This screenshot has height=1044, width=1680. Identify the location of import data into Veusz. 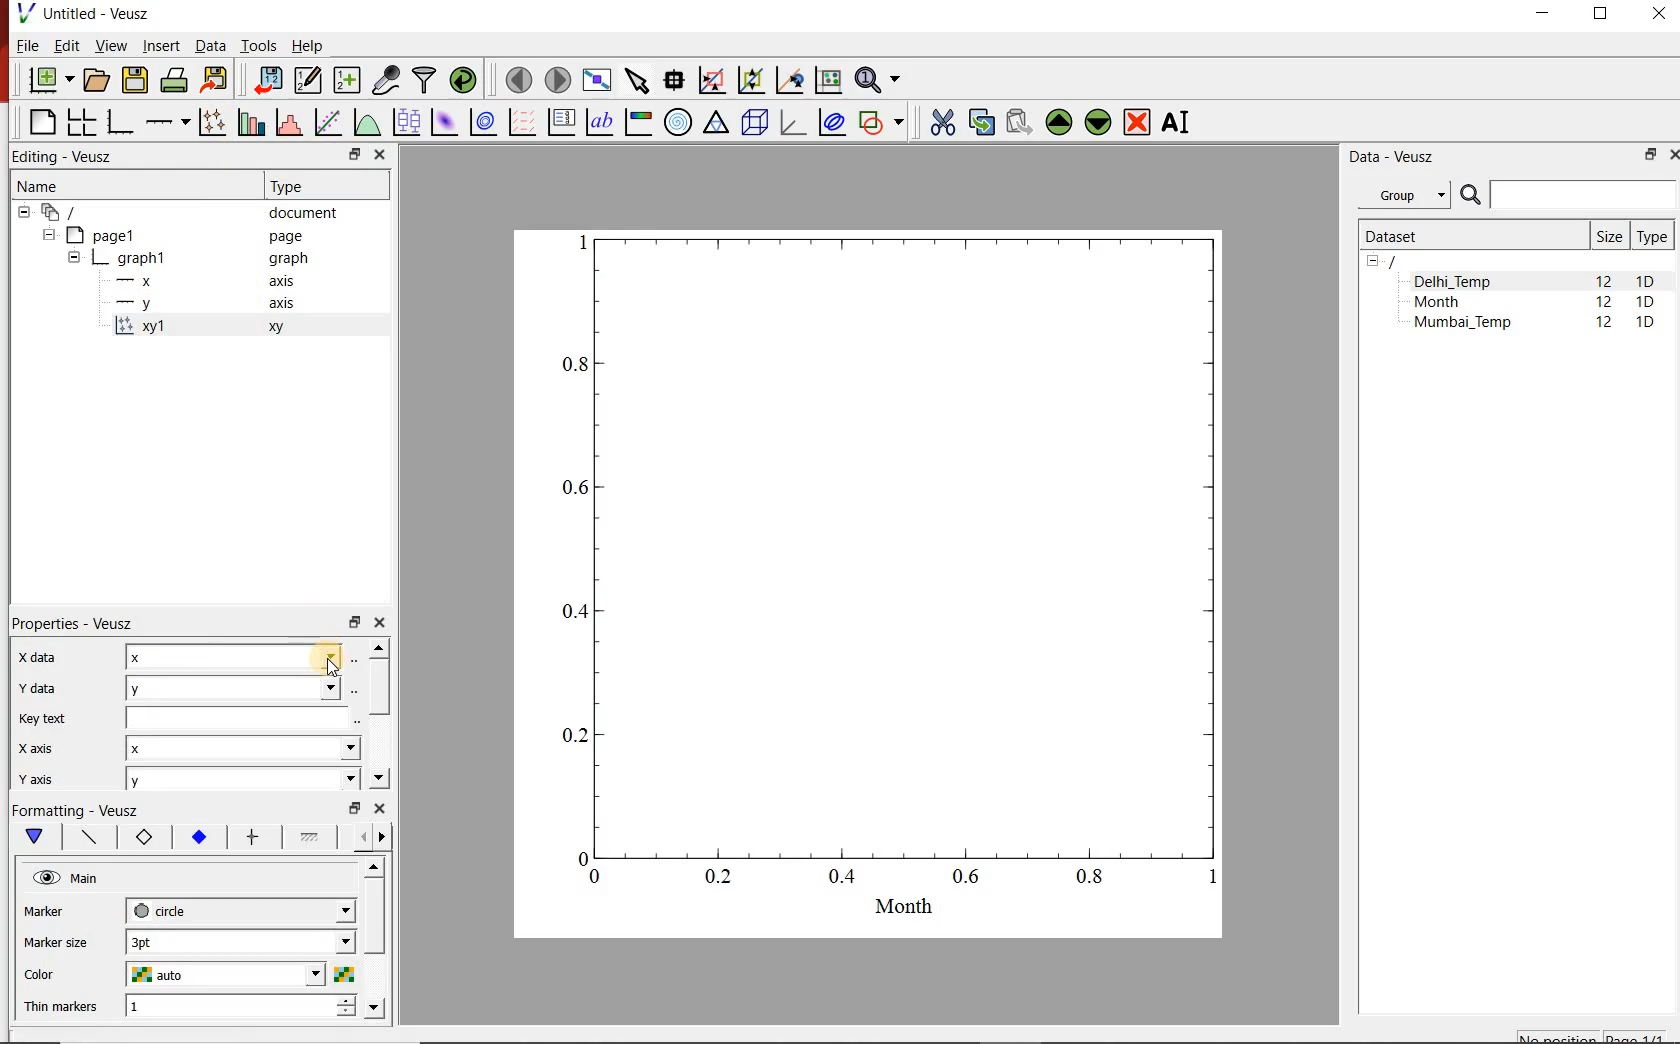
(266, 81).